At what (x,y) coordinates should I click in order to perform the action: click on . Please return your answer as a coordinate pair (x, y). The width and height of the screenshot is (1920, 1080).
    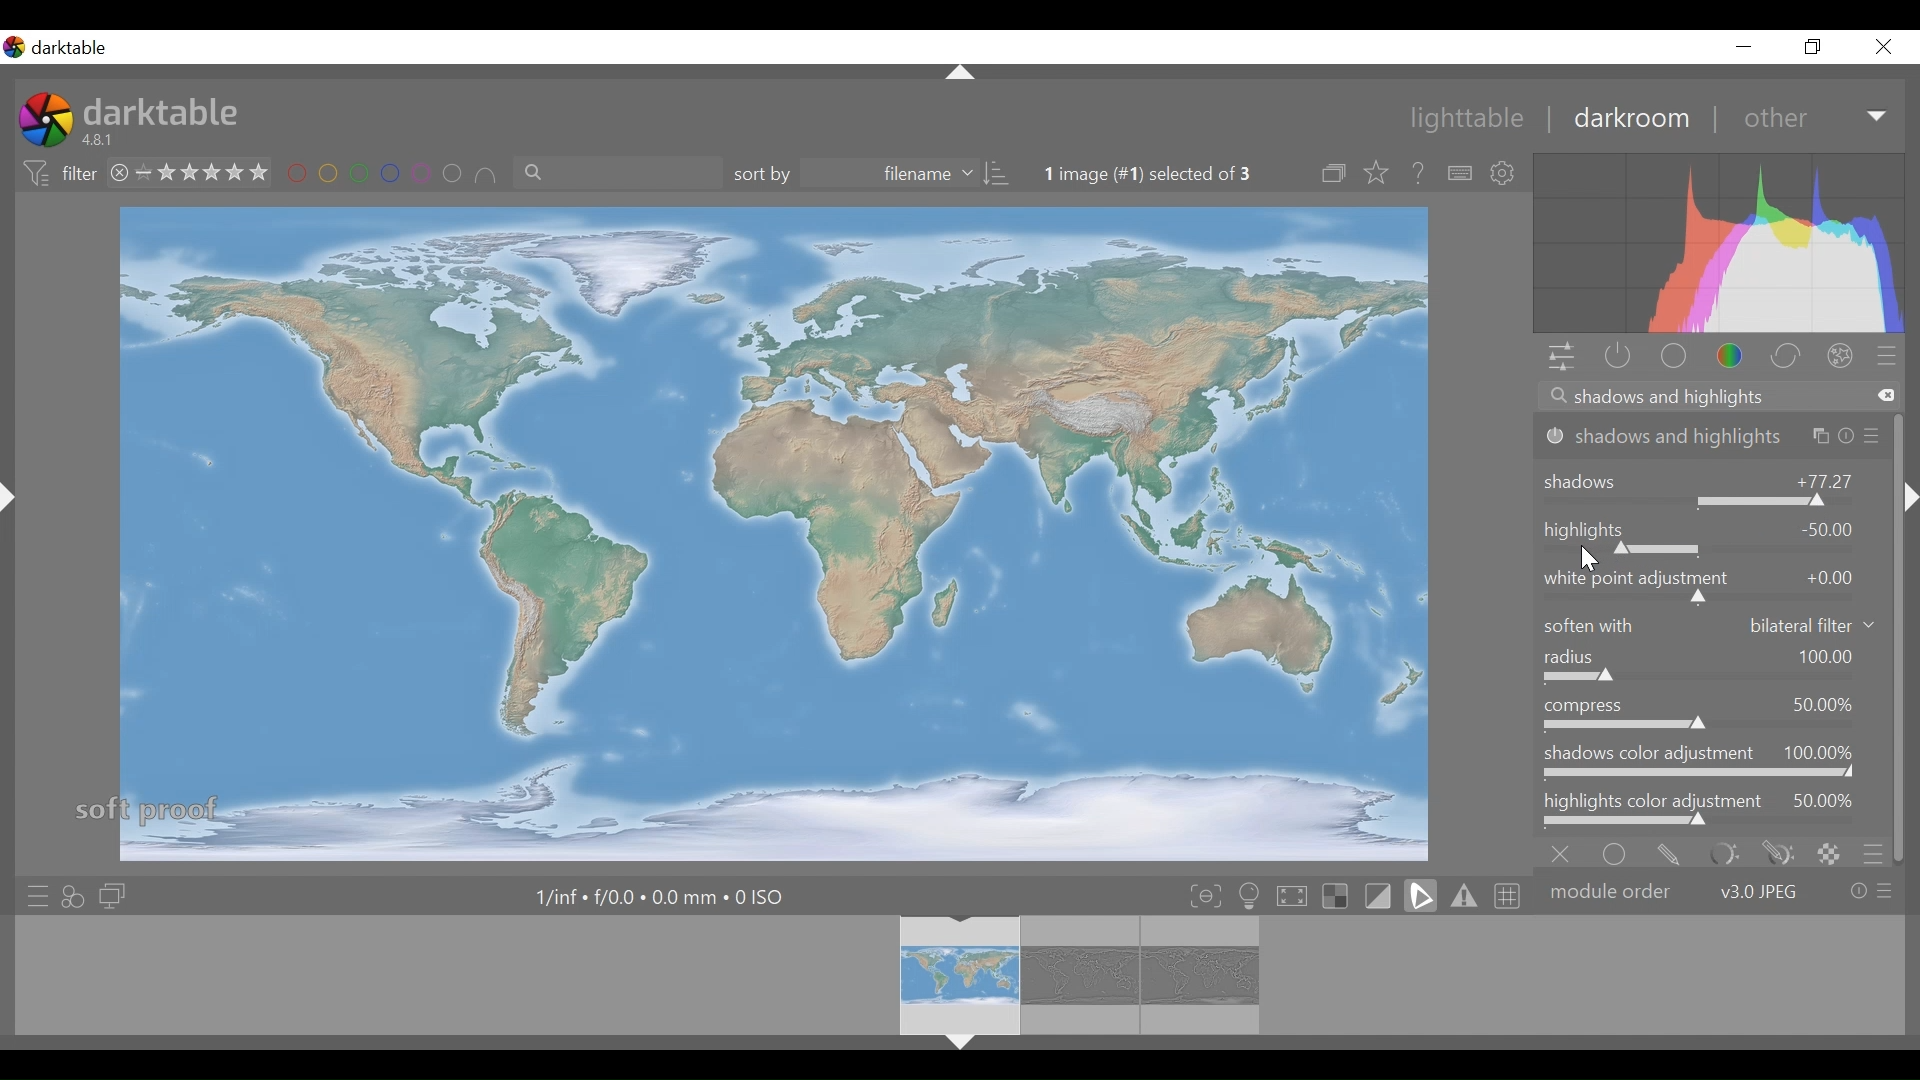
    Looking at the image, I should click on (1711, 585).